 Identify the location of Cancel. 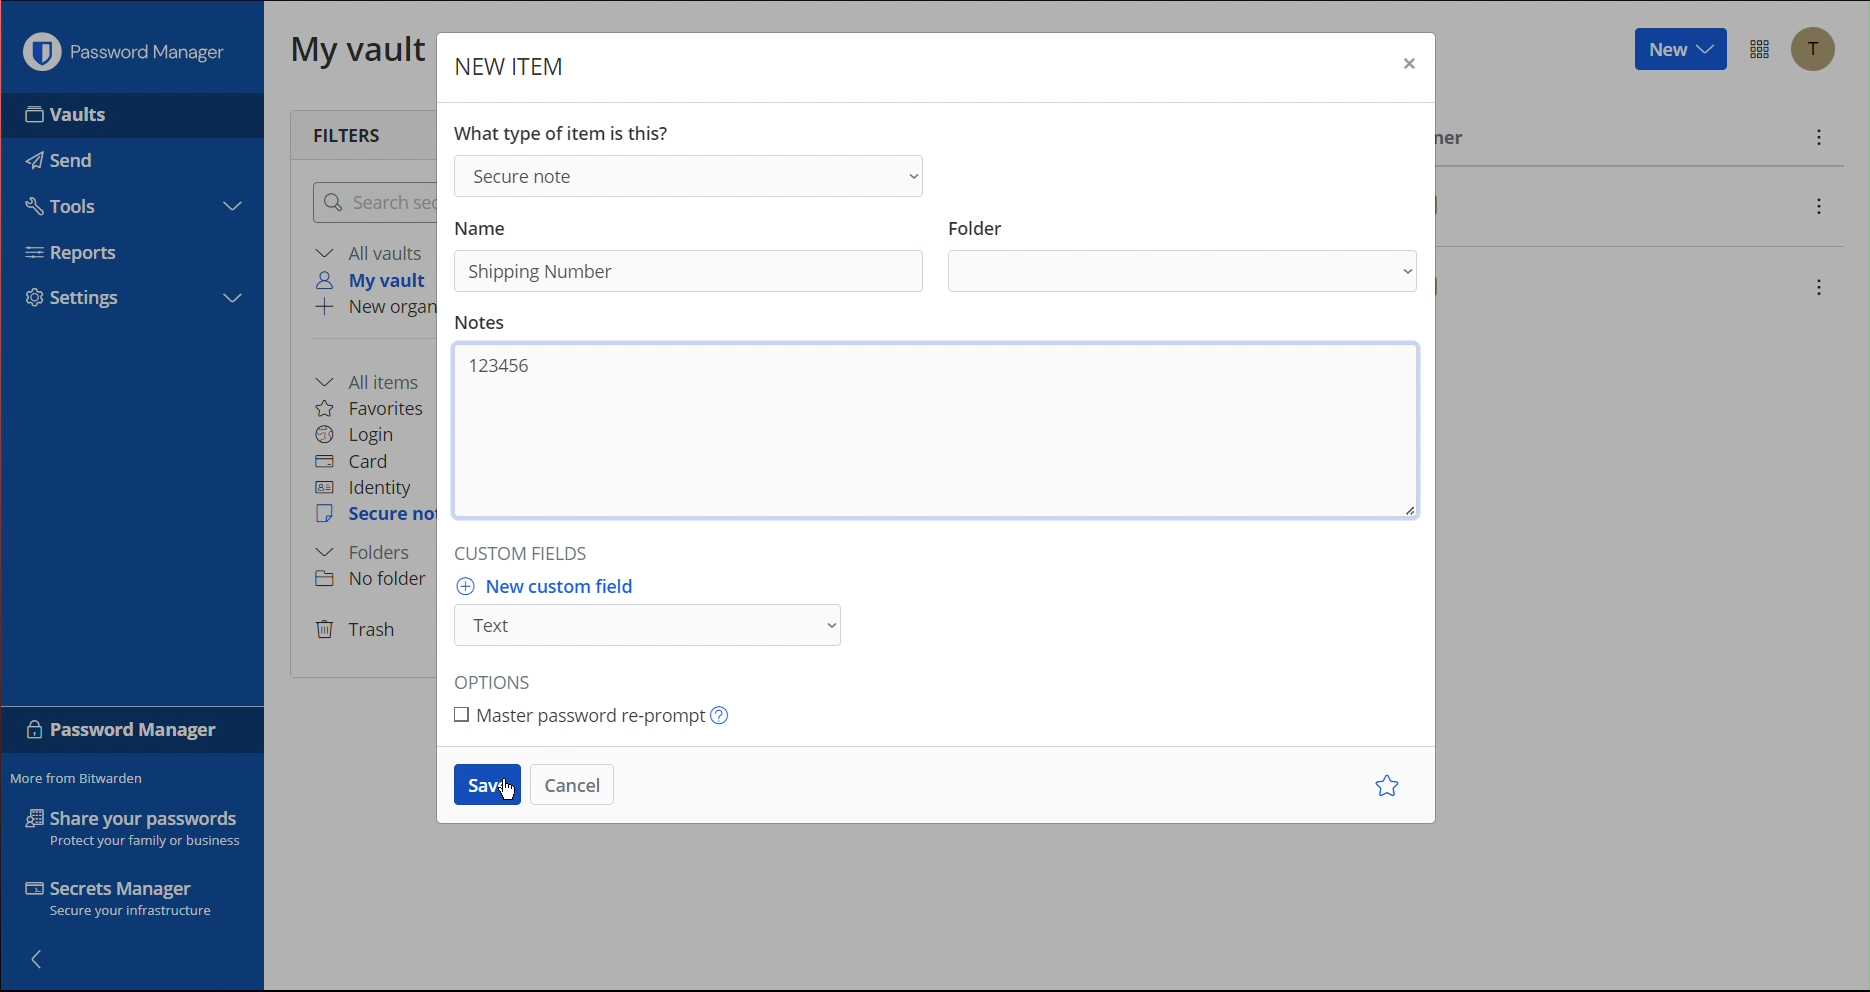
(574, 782).